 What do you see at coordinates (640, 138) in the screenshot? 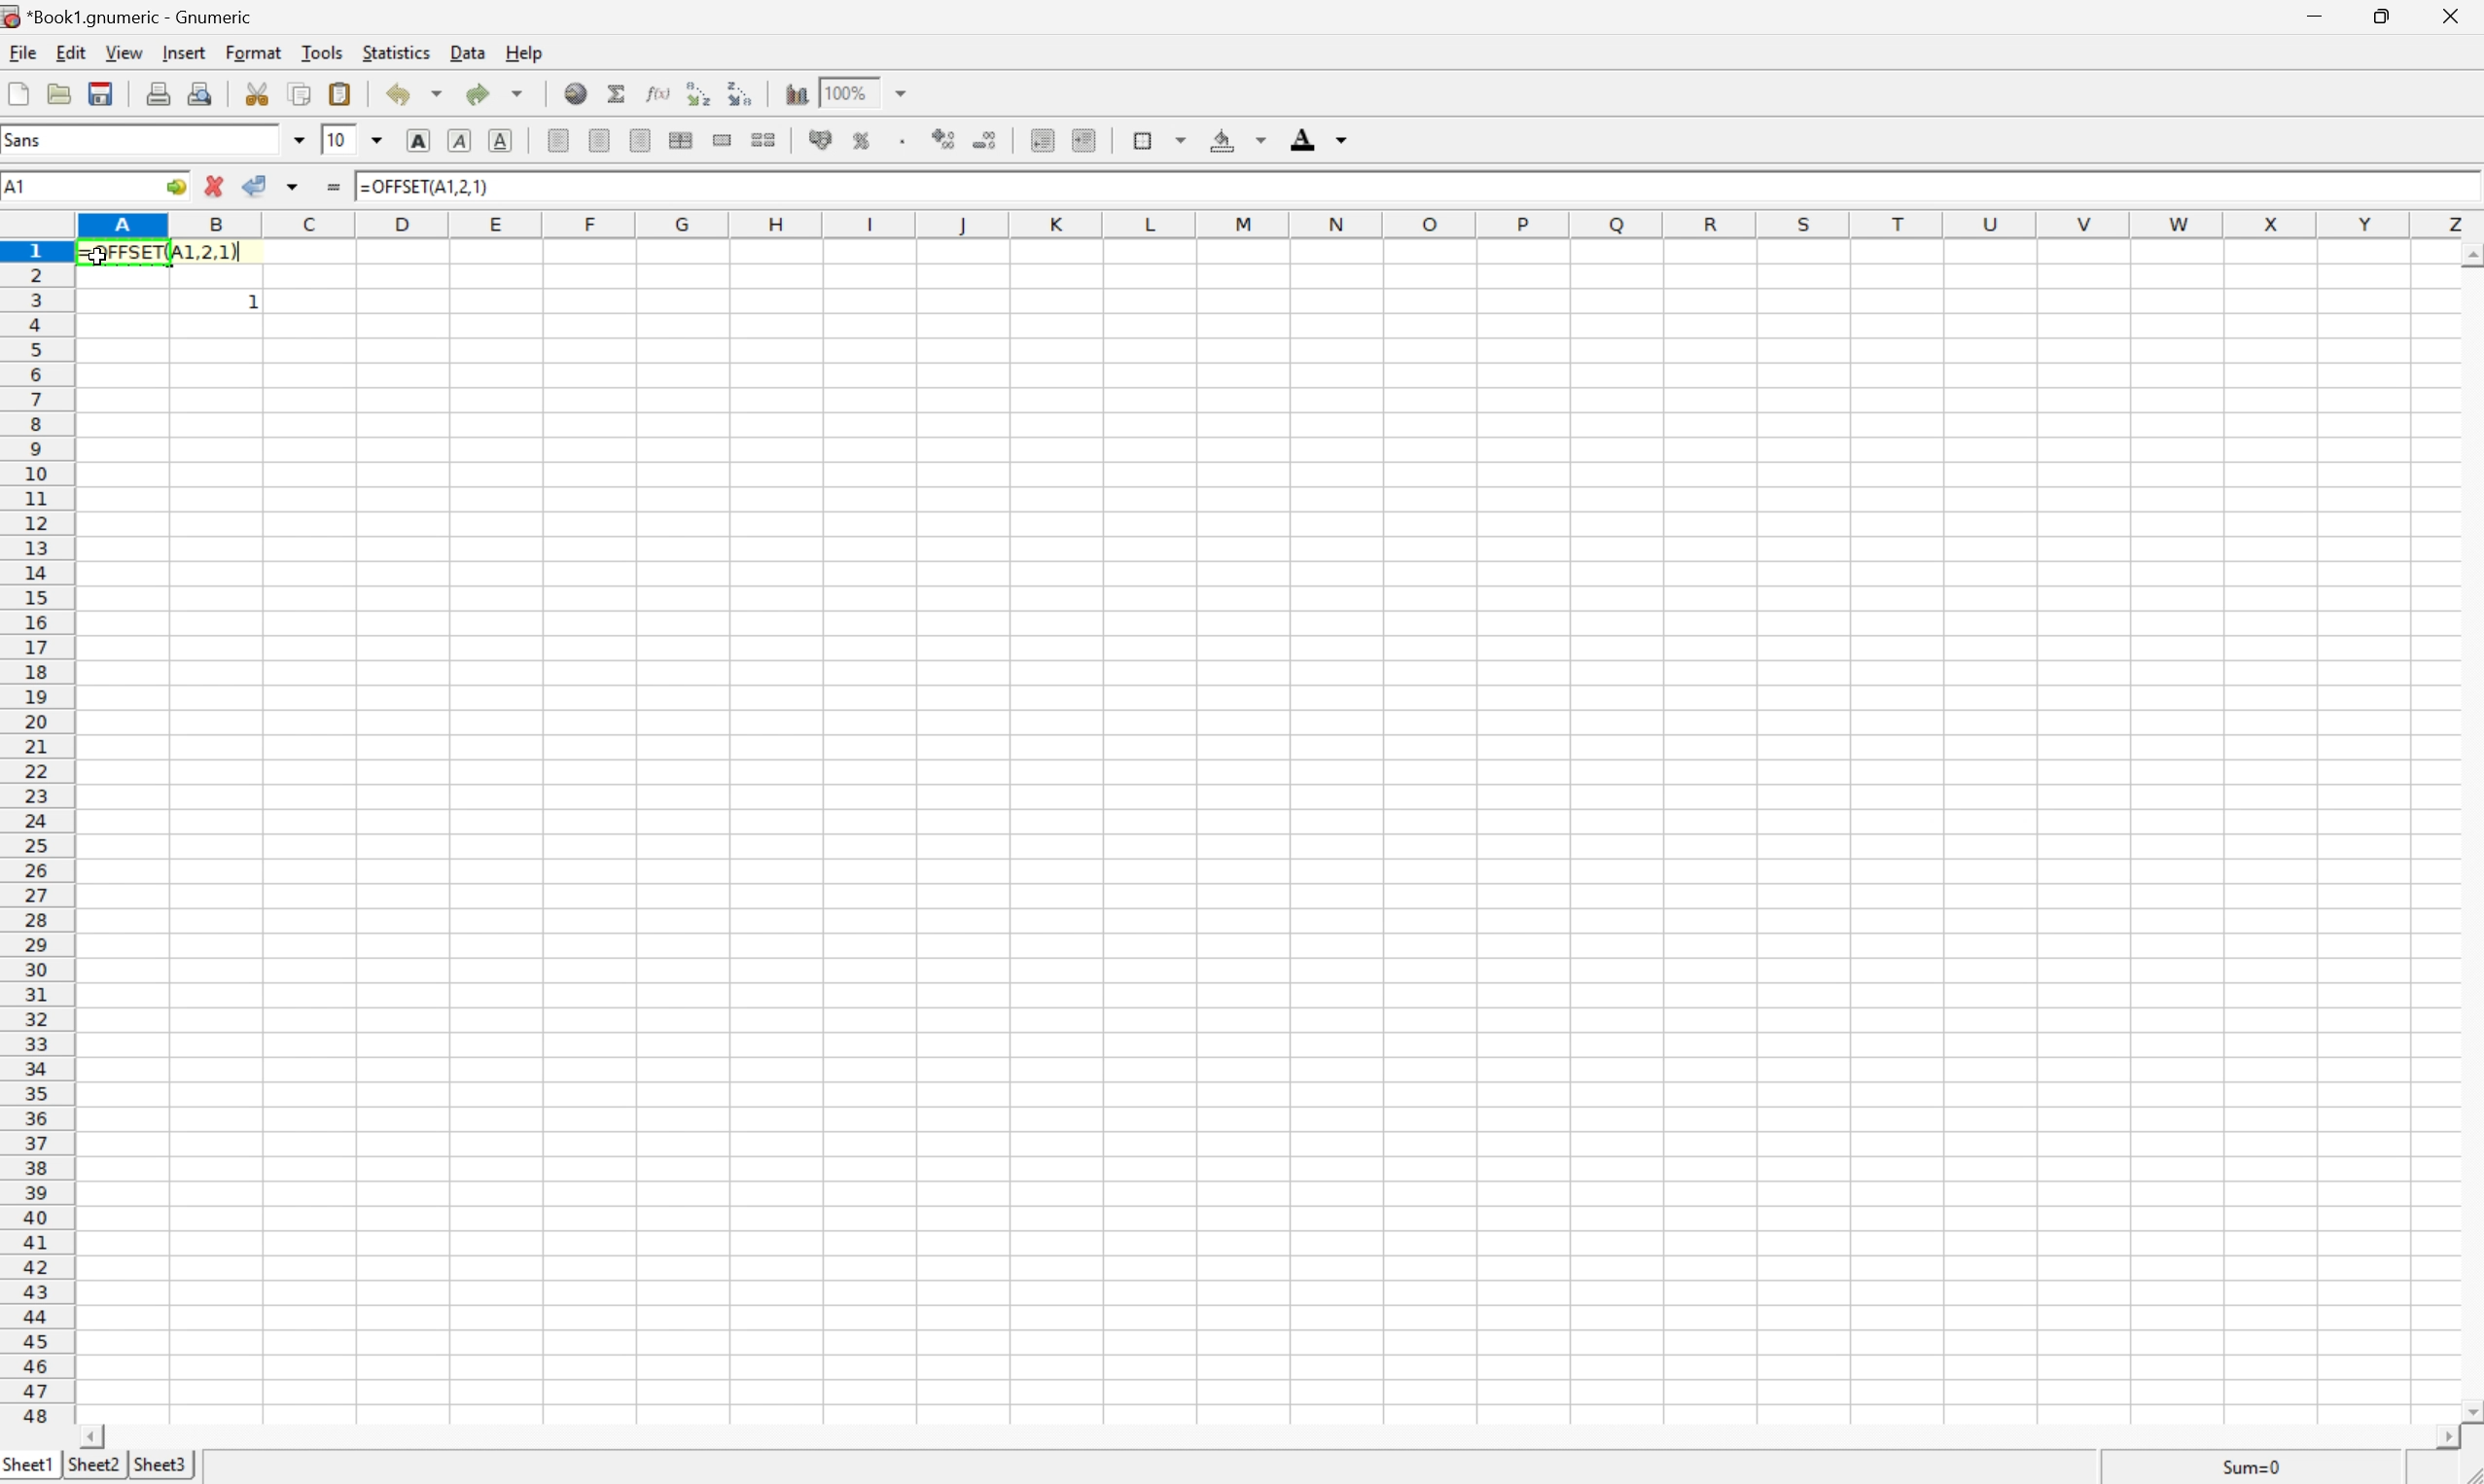
I see `Align Right` at bounding box center [640, 138].